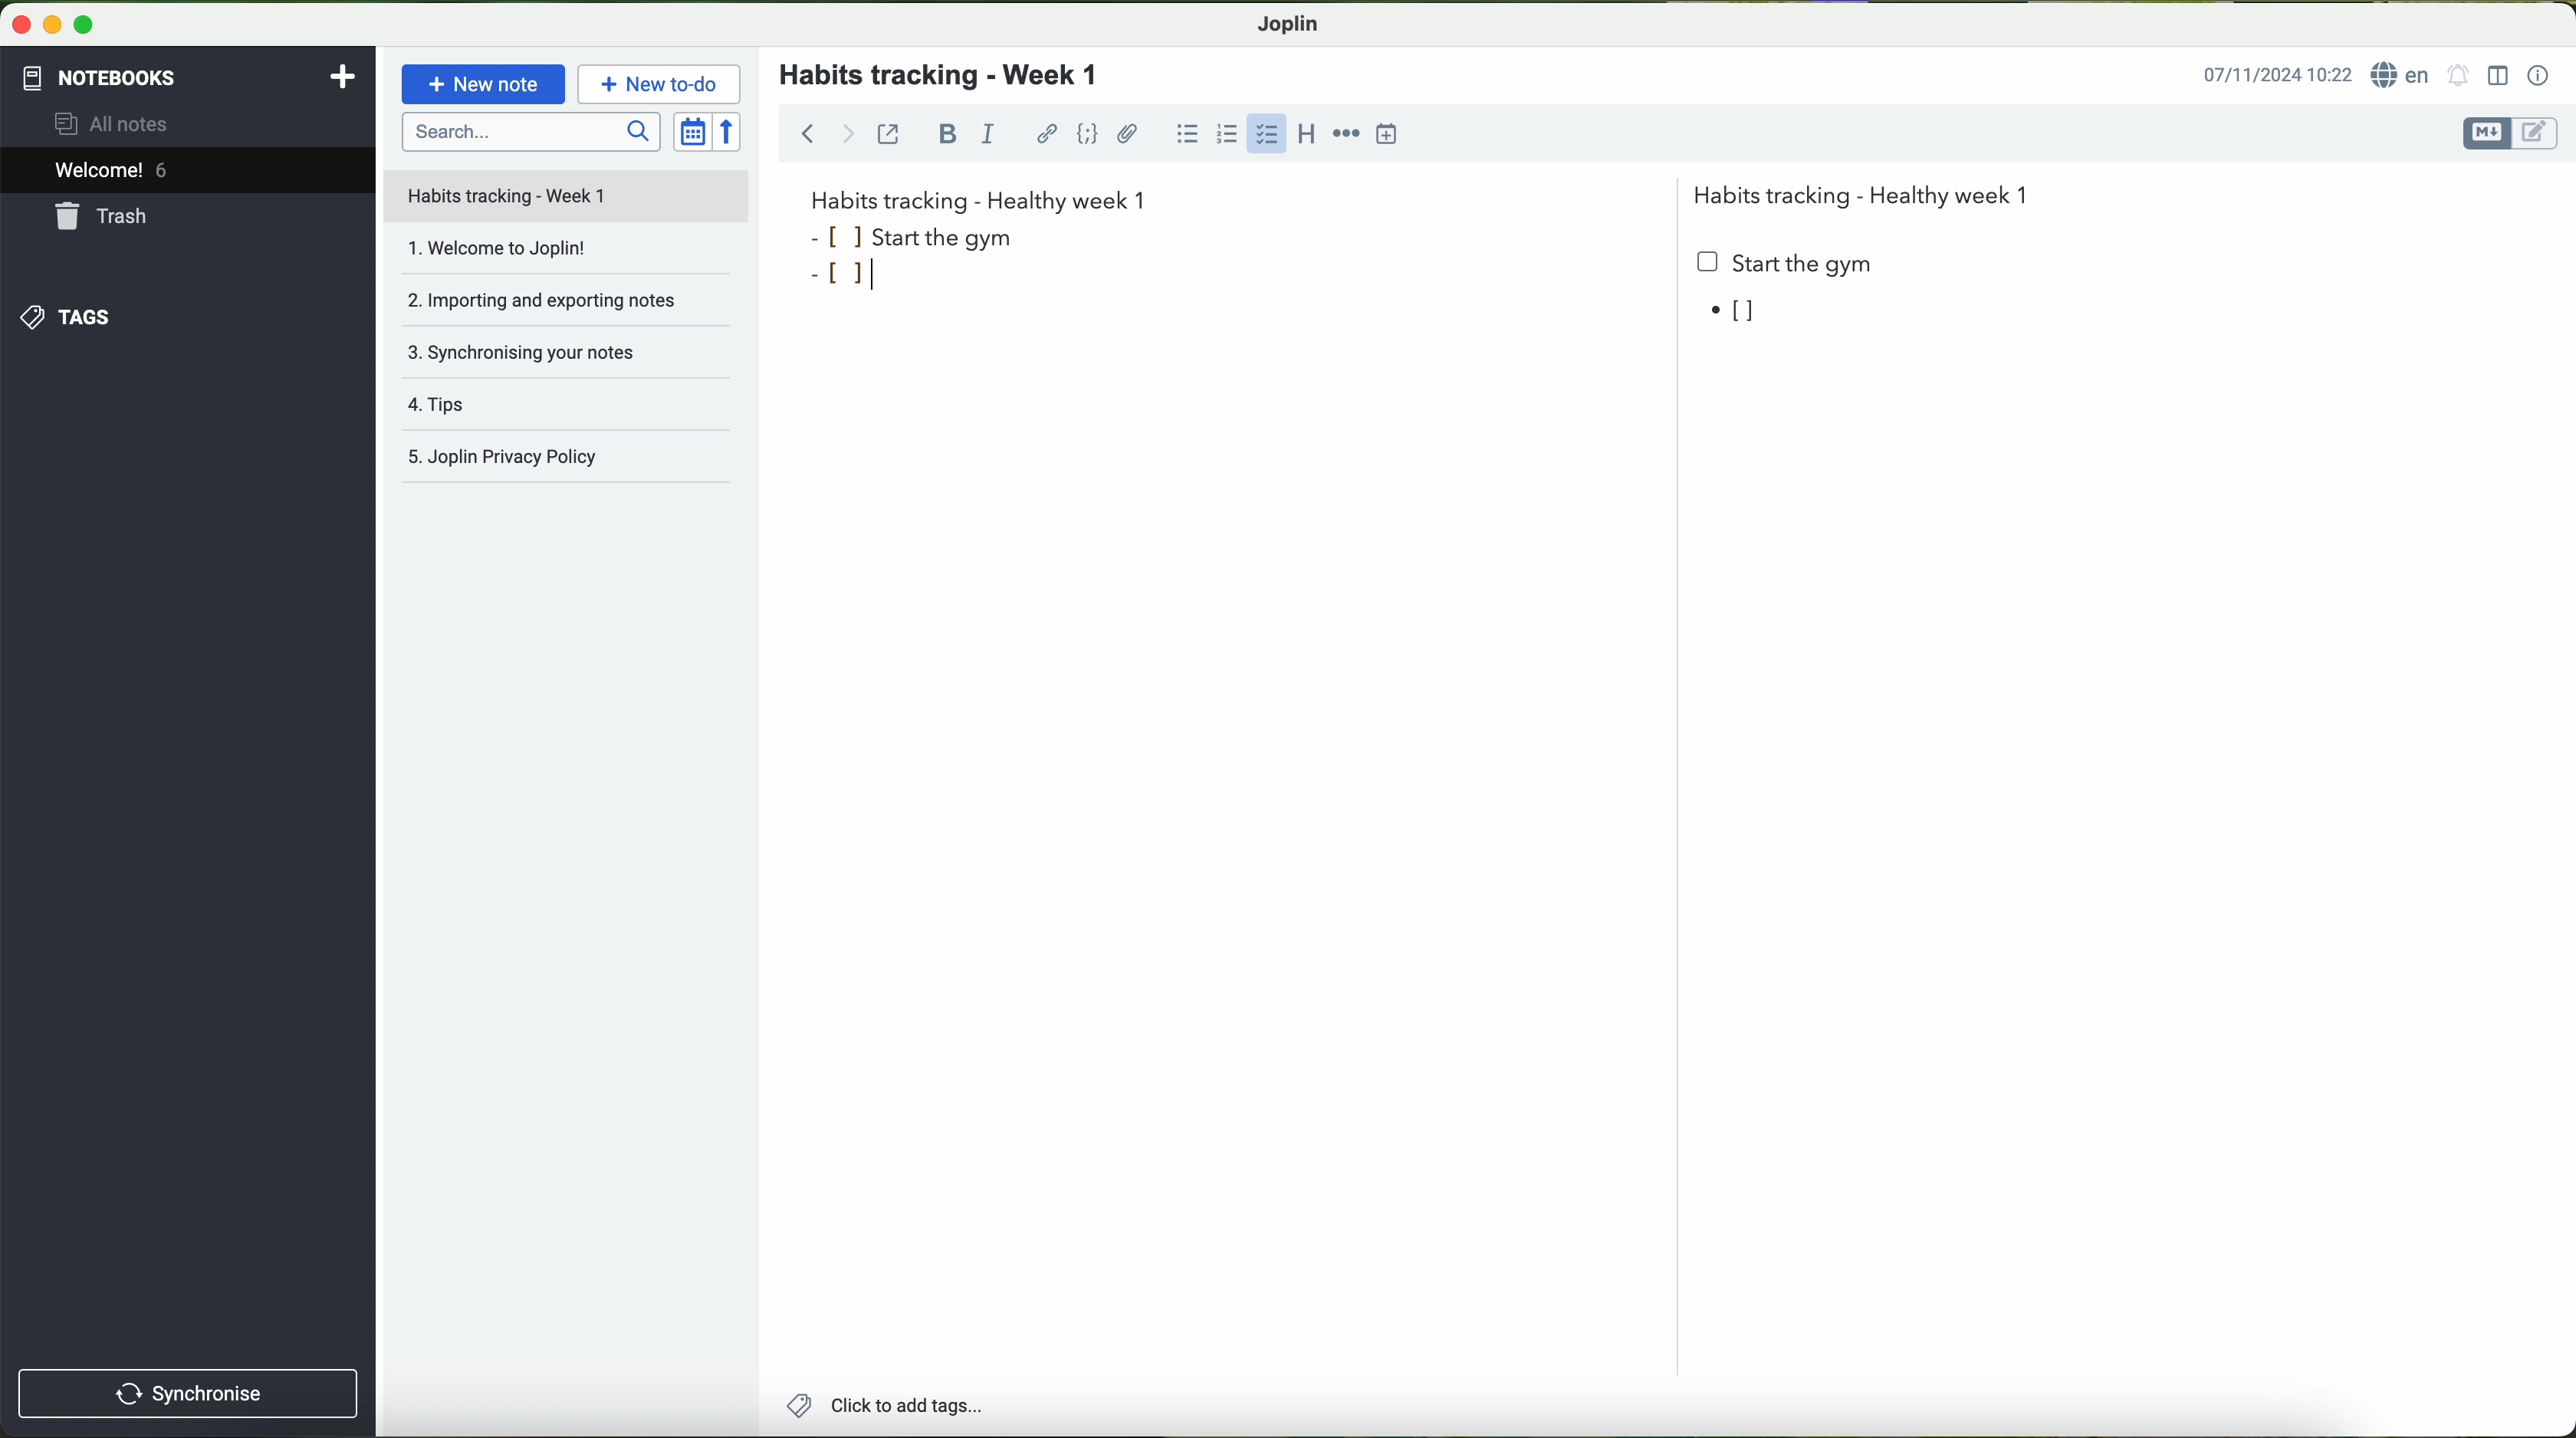  Describe the element at coordinates (1346, 135) in the screenshot. I see `horizontal rule` at that location.